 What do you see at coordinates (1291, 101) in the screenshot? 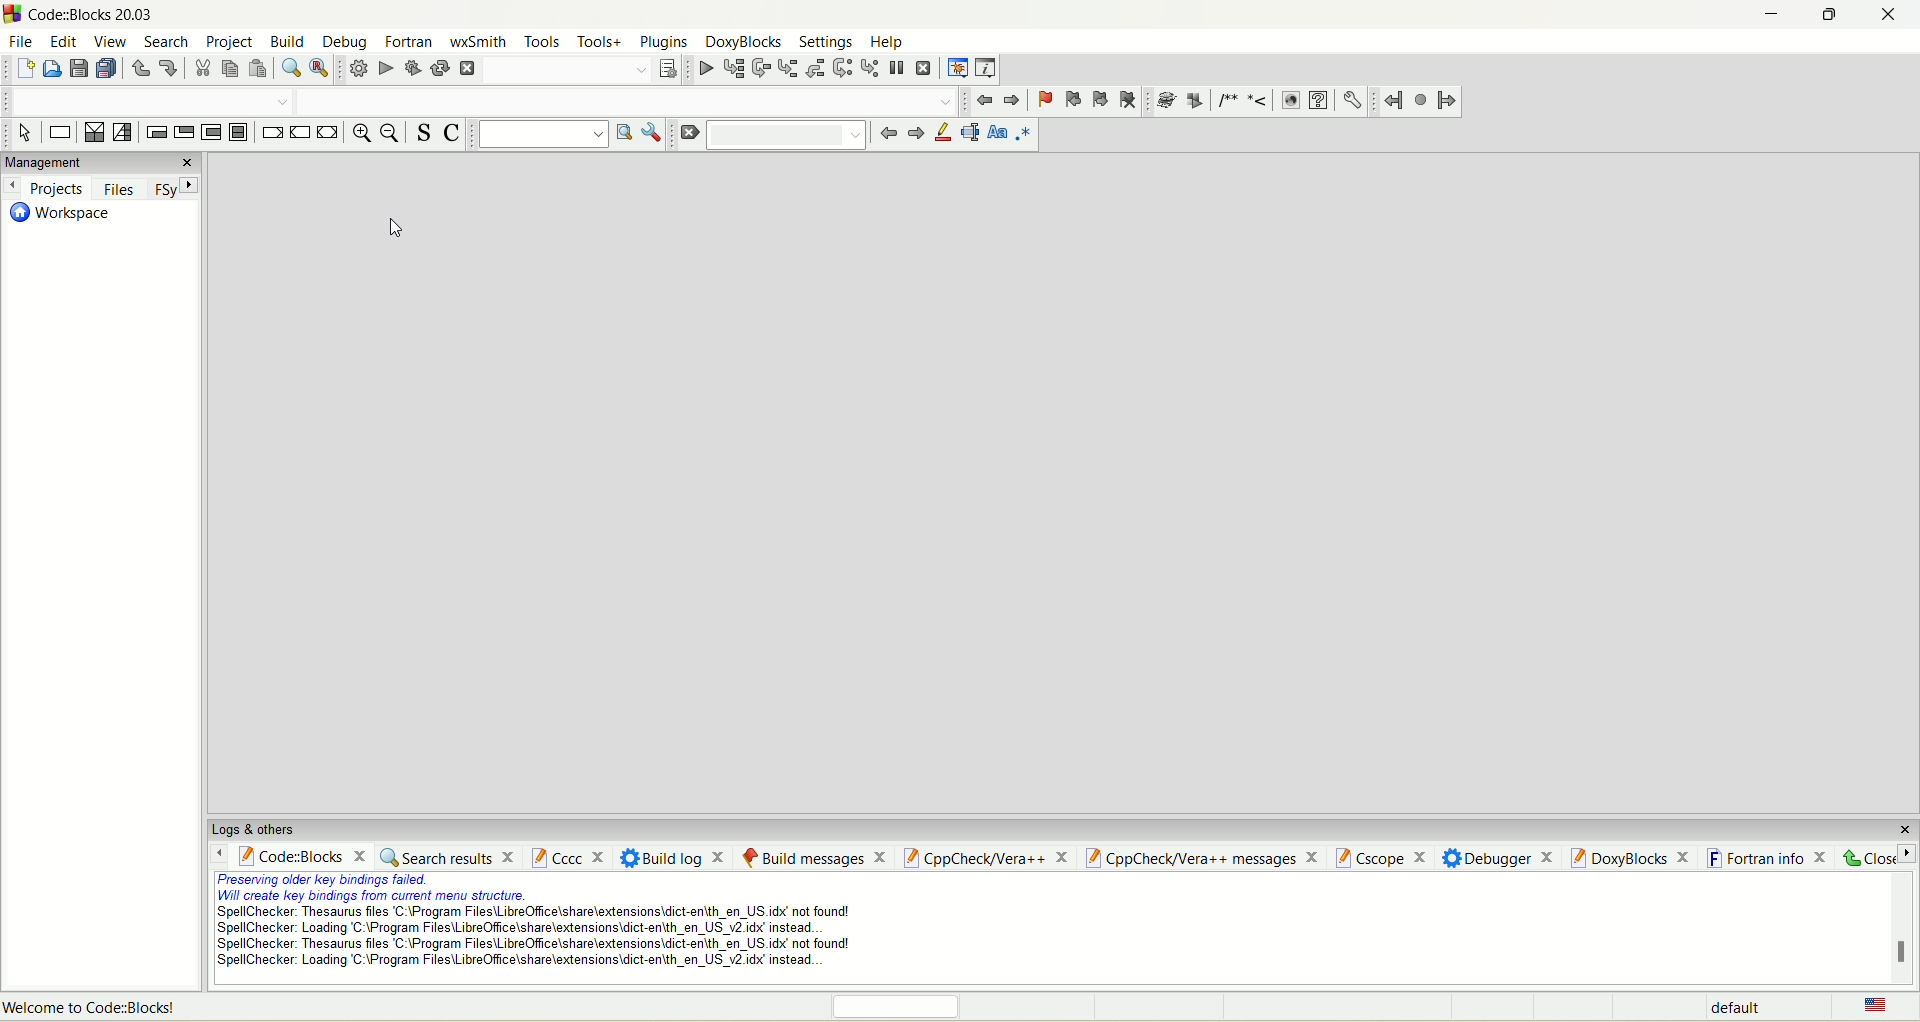
I see `web` at bounding box center [1291, 101].